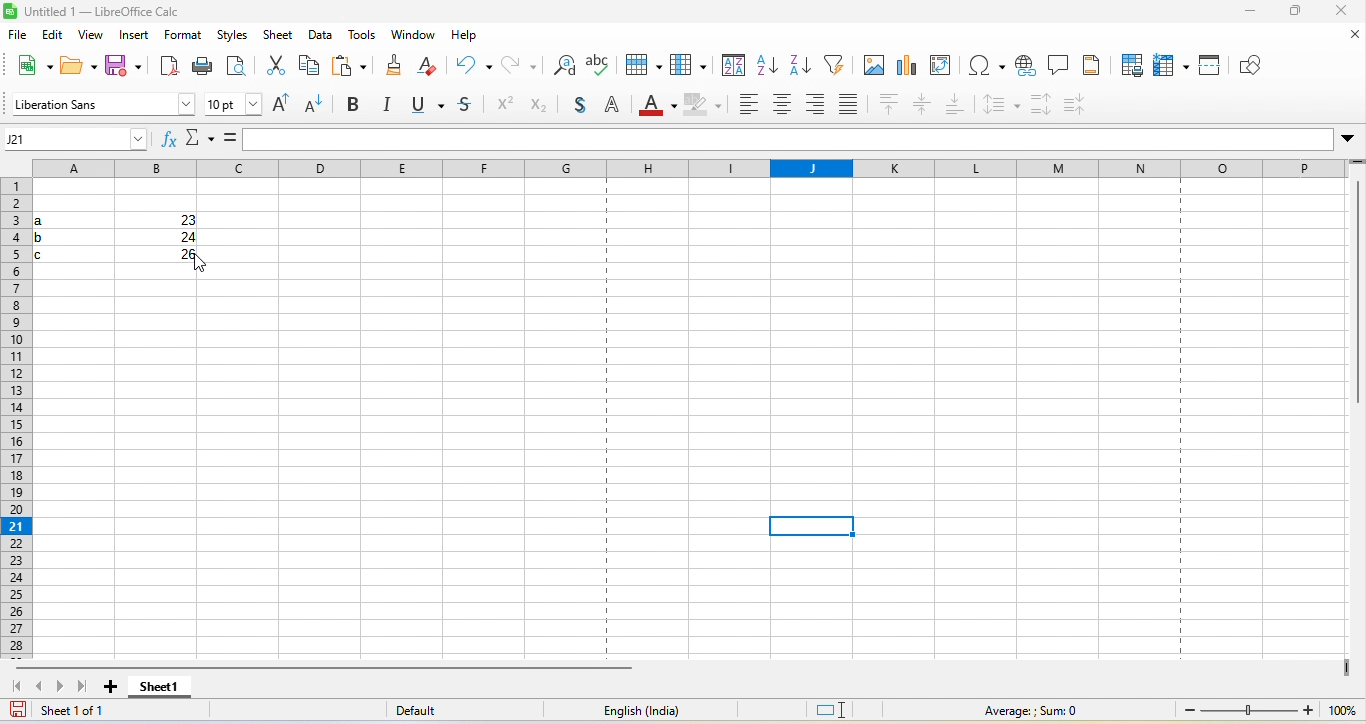  Describe the element at coordinates (817, 107) in the screenshot. I see `align right` at that location.